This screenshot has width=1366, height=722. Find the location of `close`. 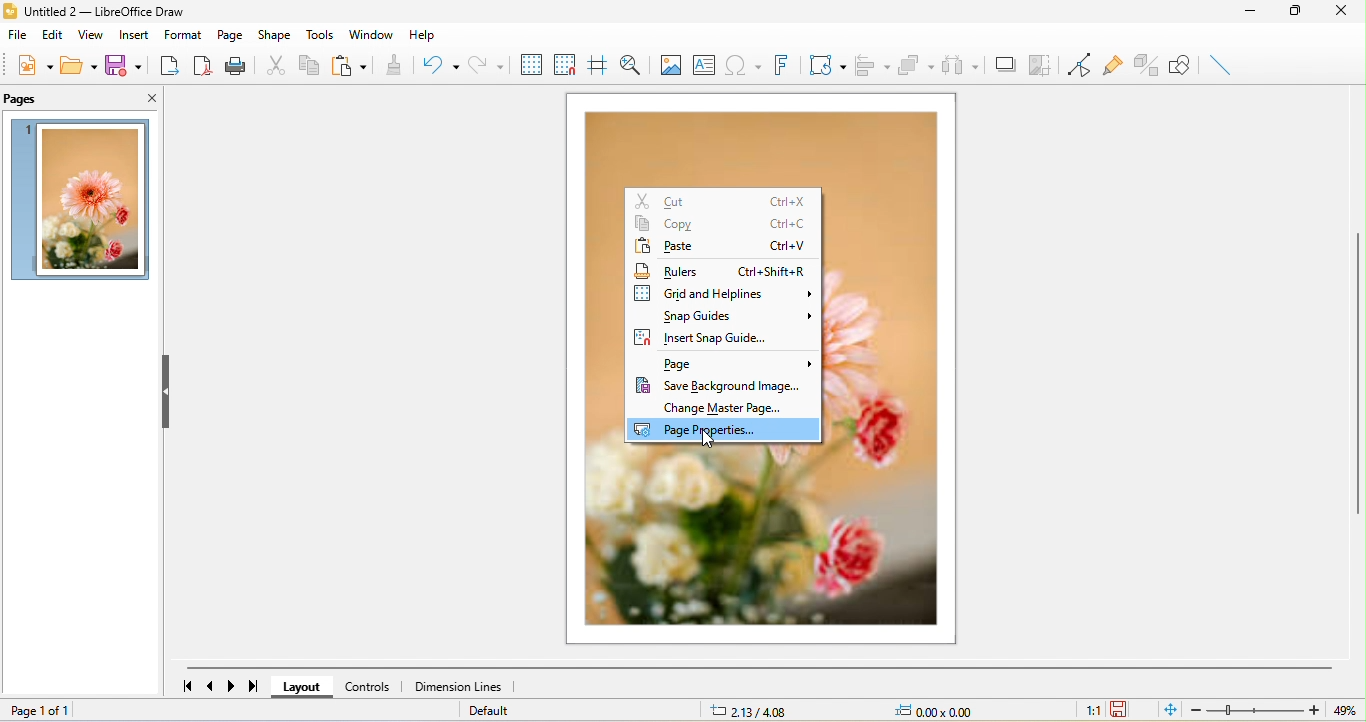

close is located at coordinates (1346, 14).